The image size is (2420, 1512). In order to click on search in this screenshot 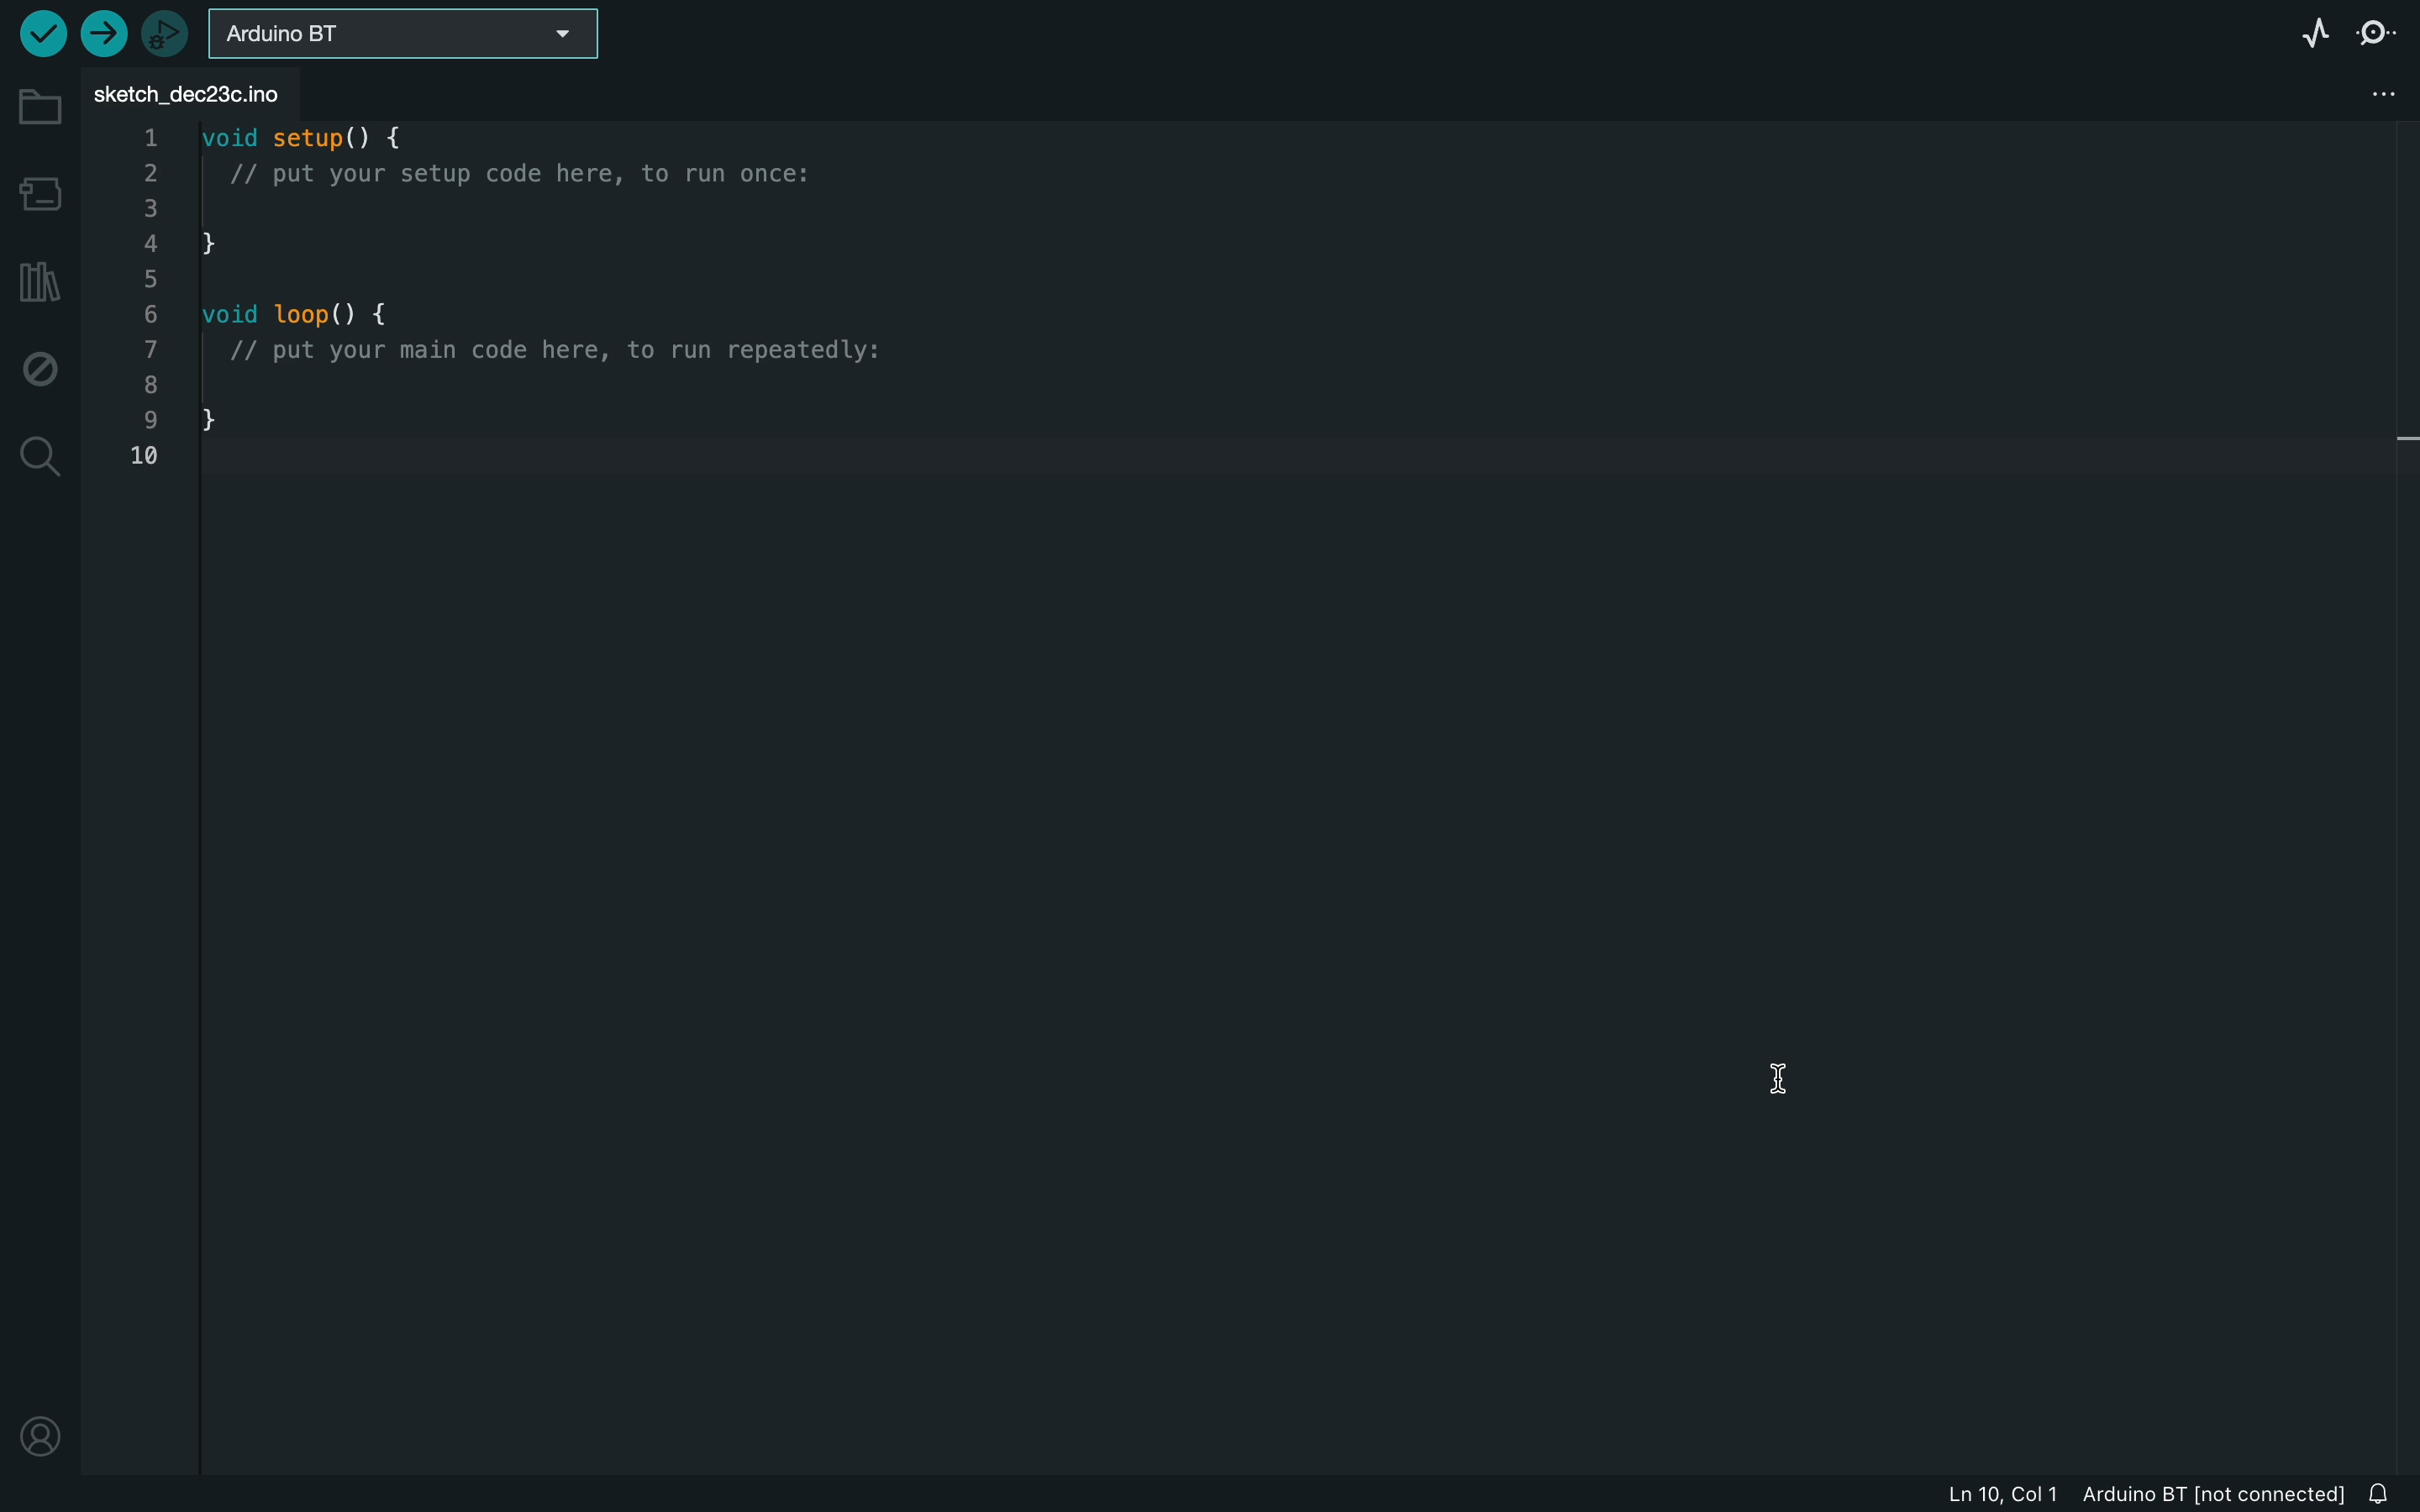, I will do `click(40, 458)`.